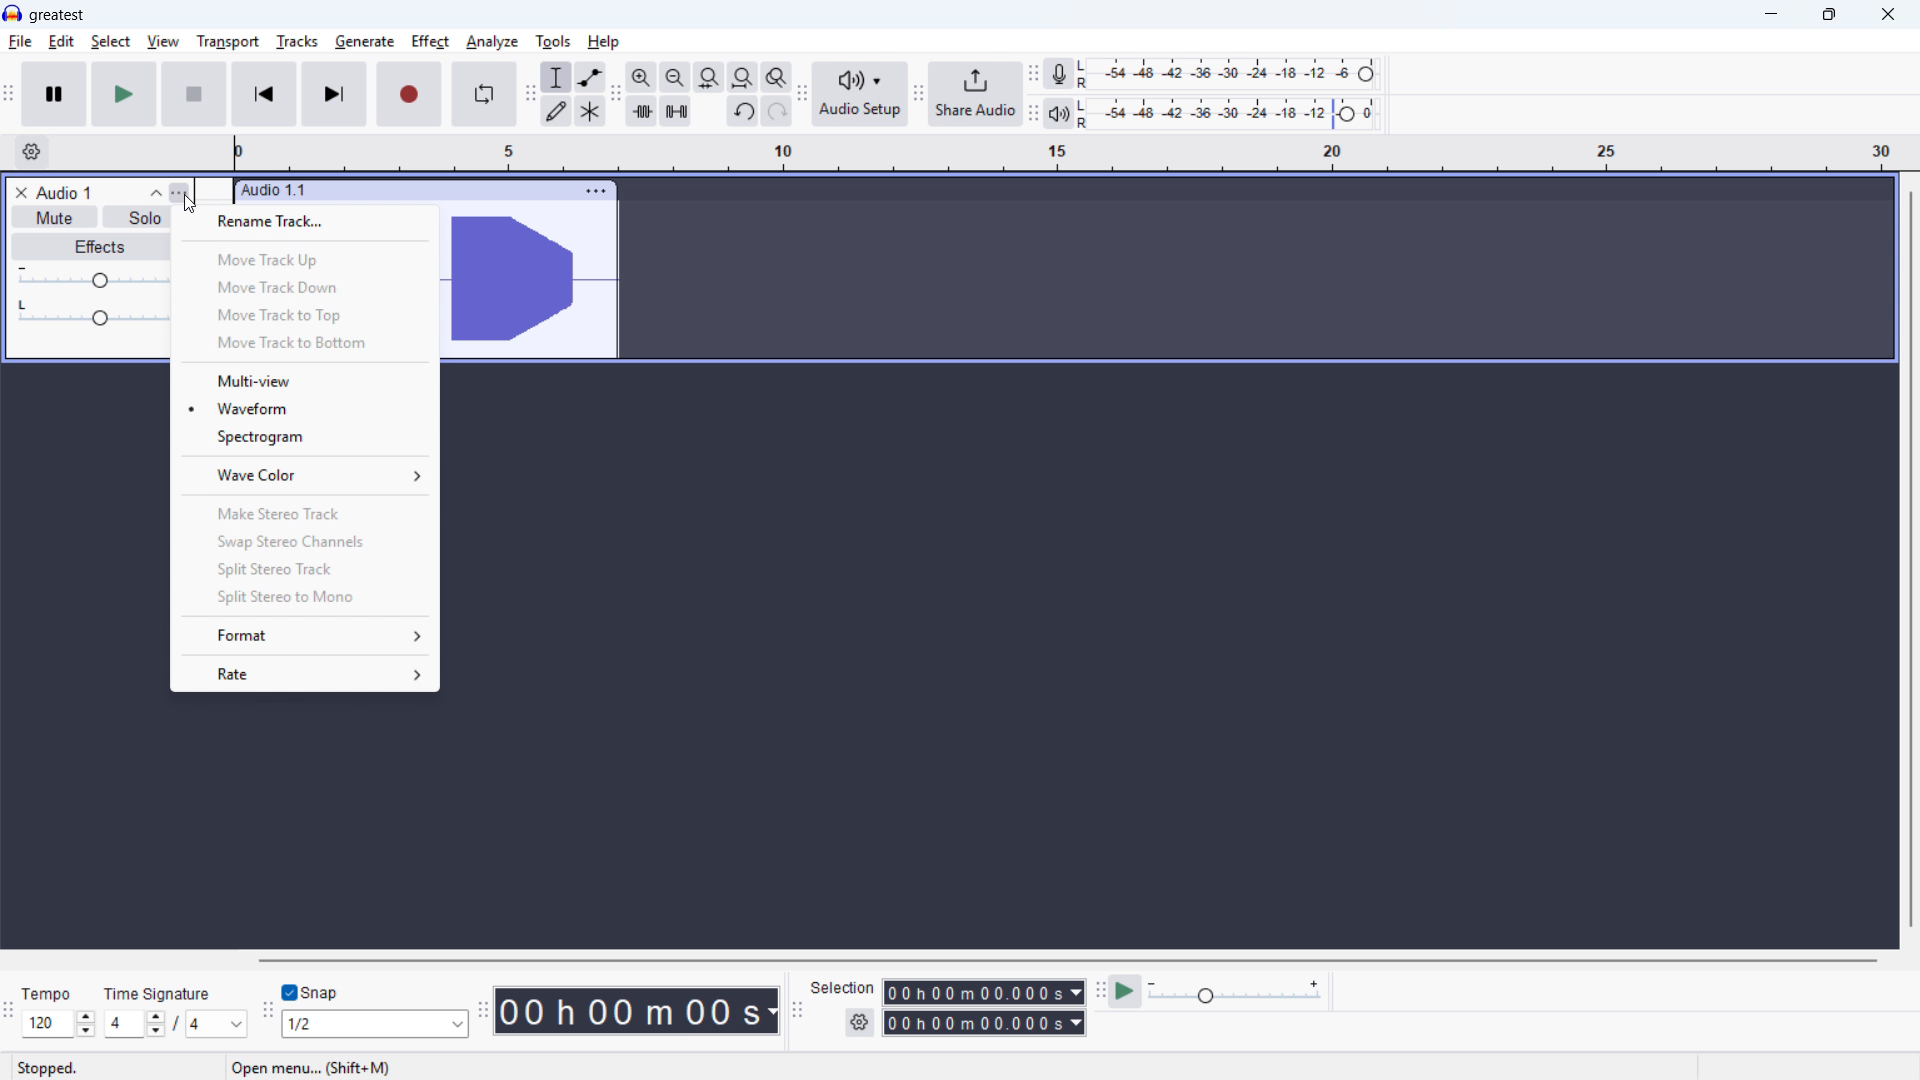 The height and width of the screenshot is (1080, 1920). I want to click on record , so click(409, 94).